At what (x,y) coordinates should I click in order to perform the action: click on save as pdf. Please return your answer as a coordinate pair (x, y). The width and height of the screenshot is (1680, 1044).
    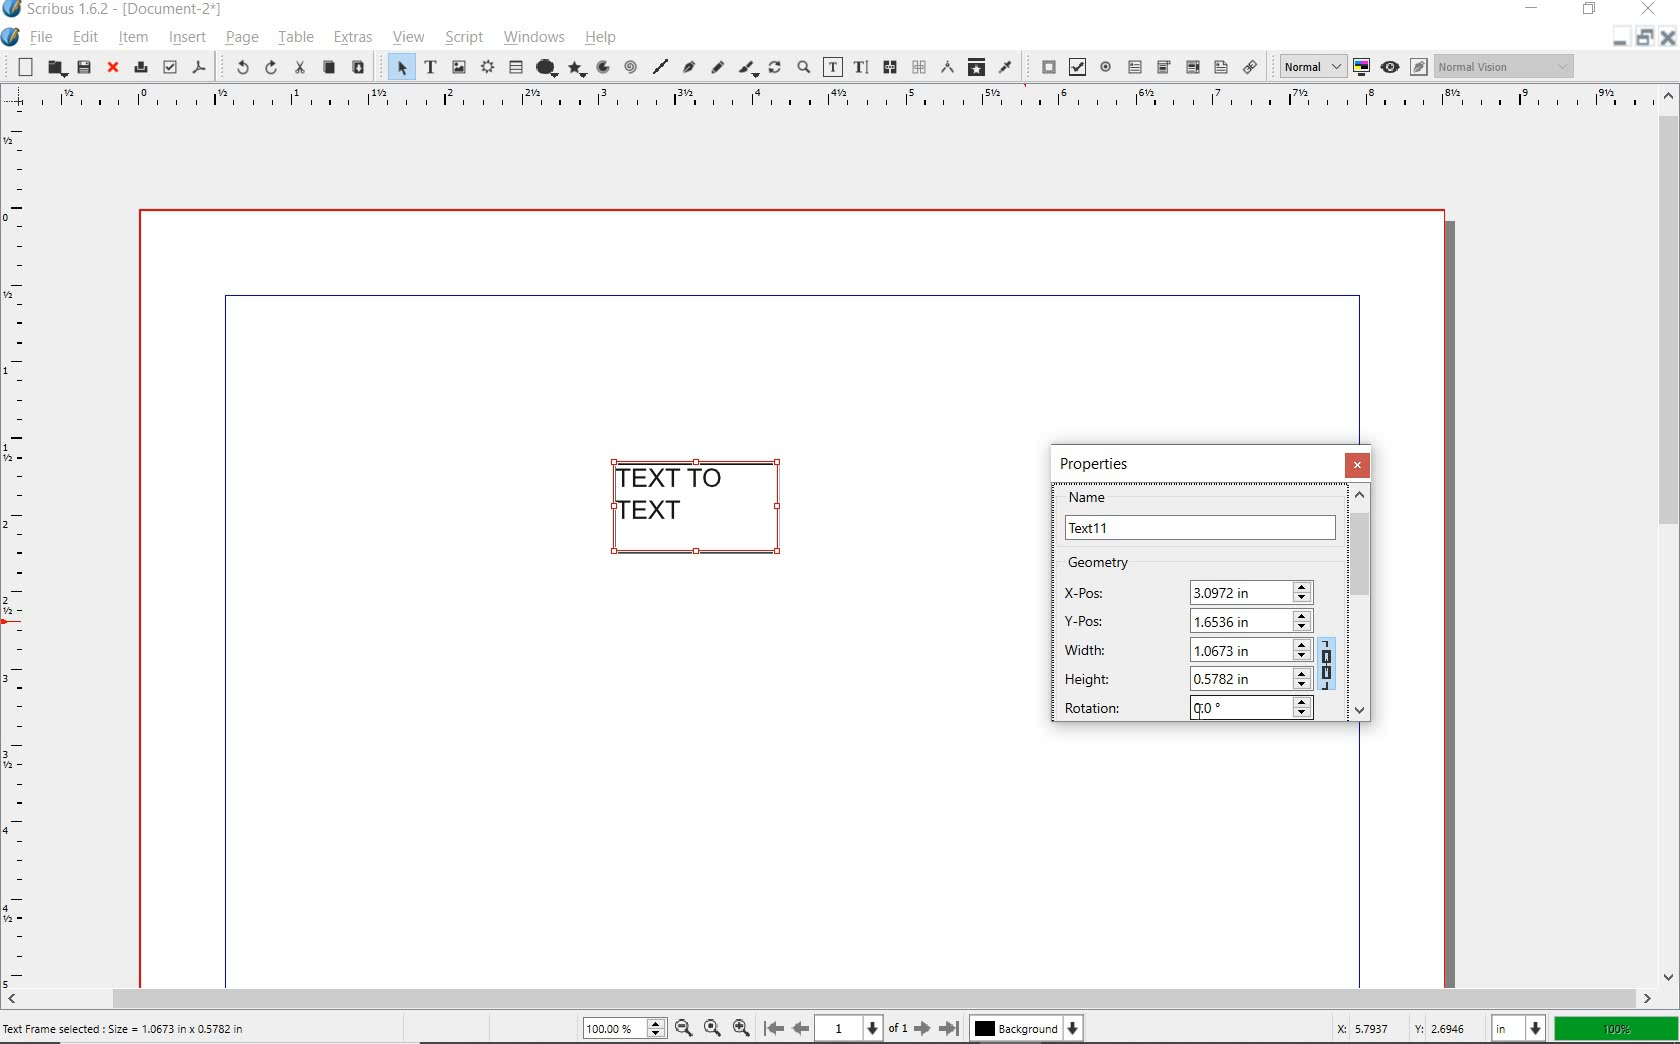
    Looking at the image, I should click on (199, 69).